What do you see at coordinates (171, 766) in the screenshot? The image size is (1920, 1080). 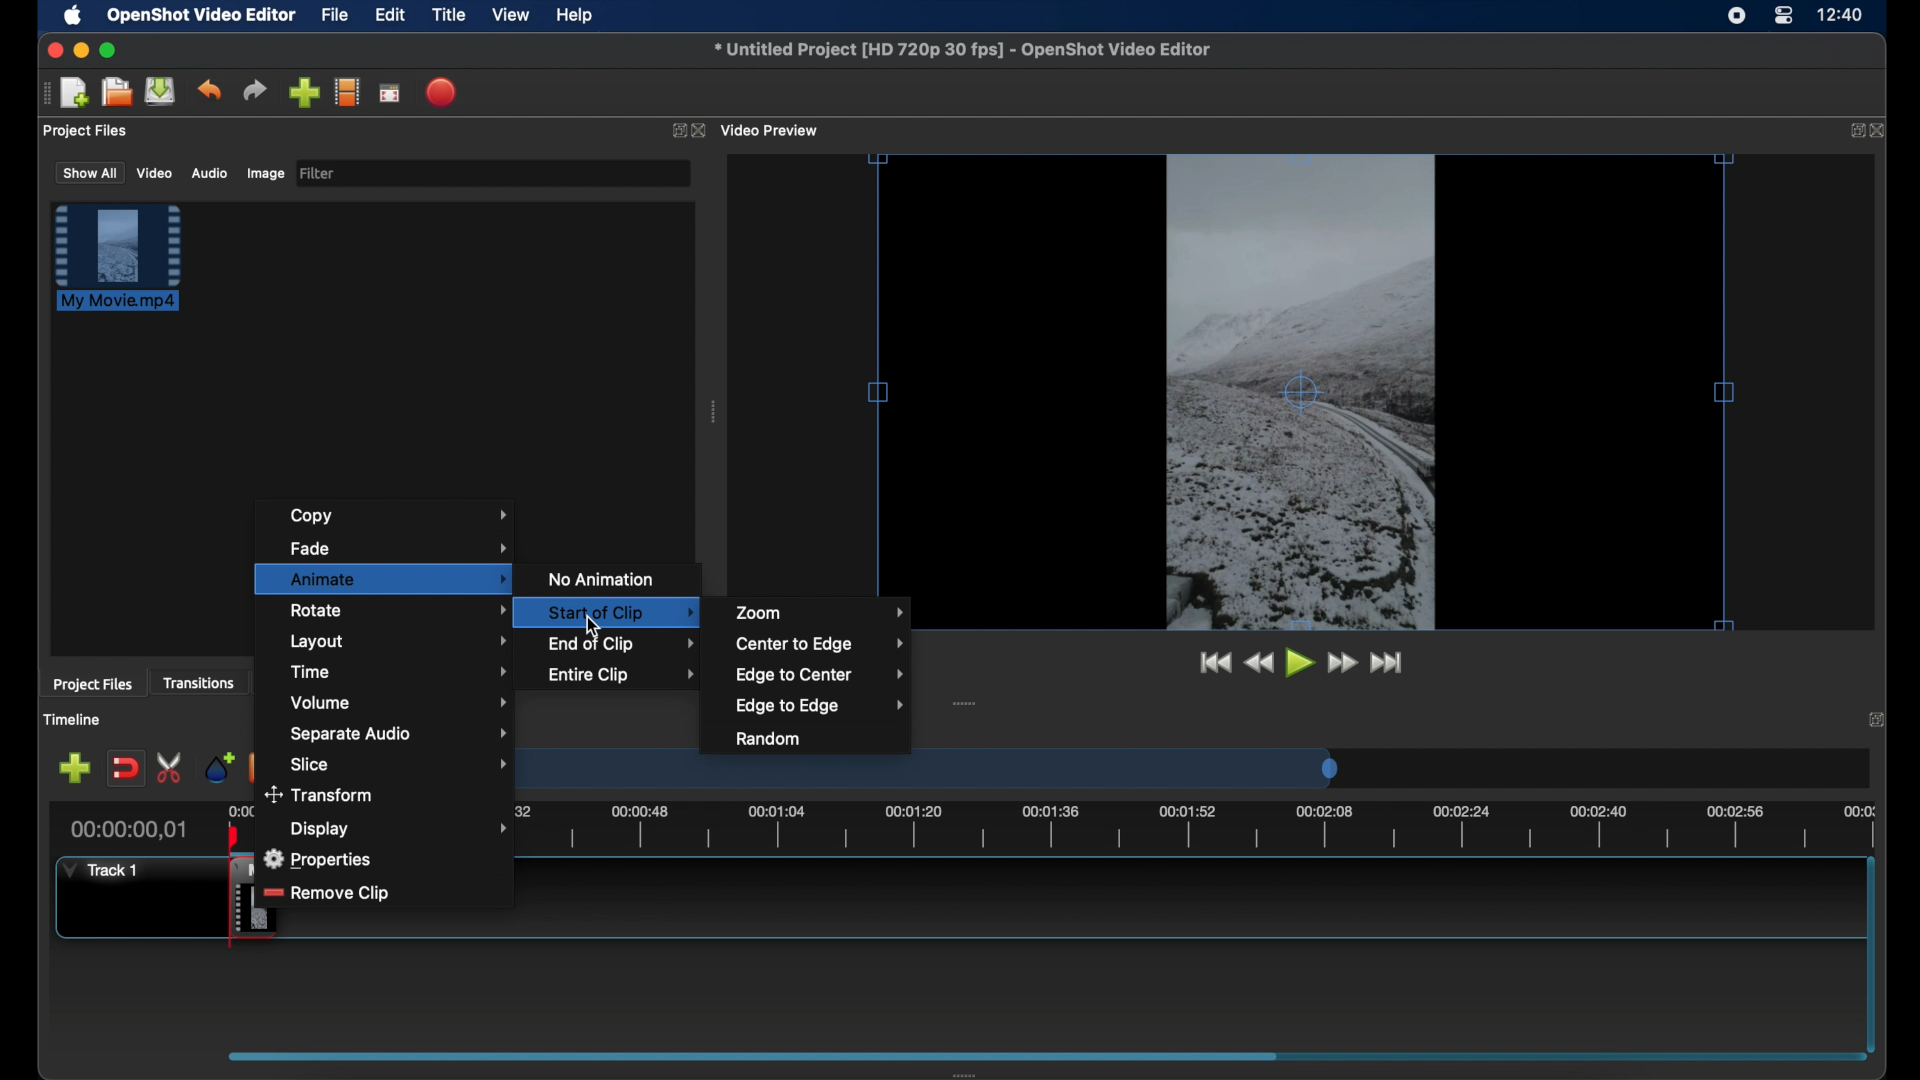 I see `enable razor` at bounding box center [171, 766].